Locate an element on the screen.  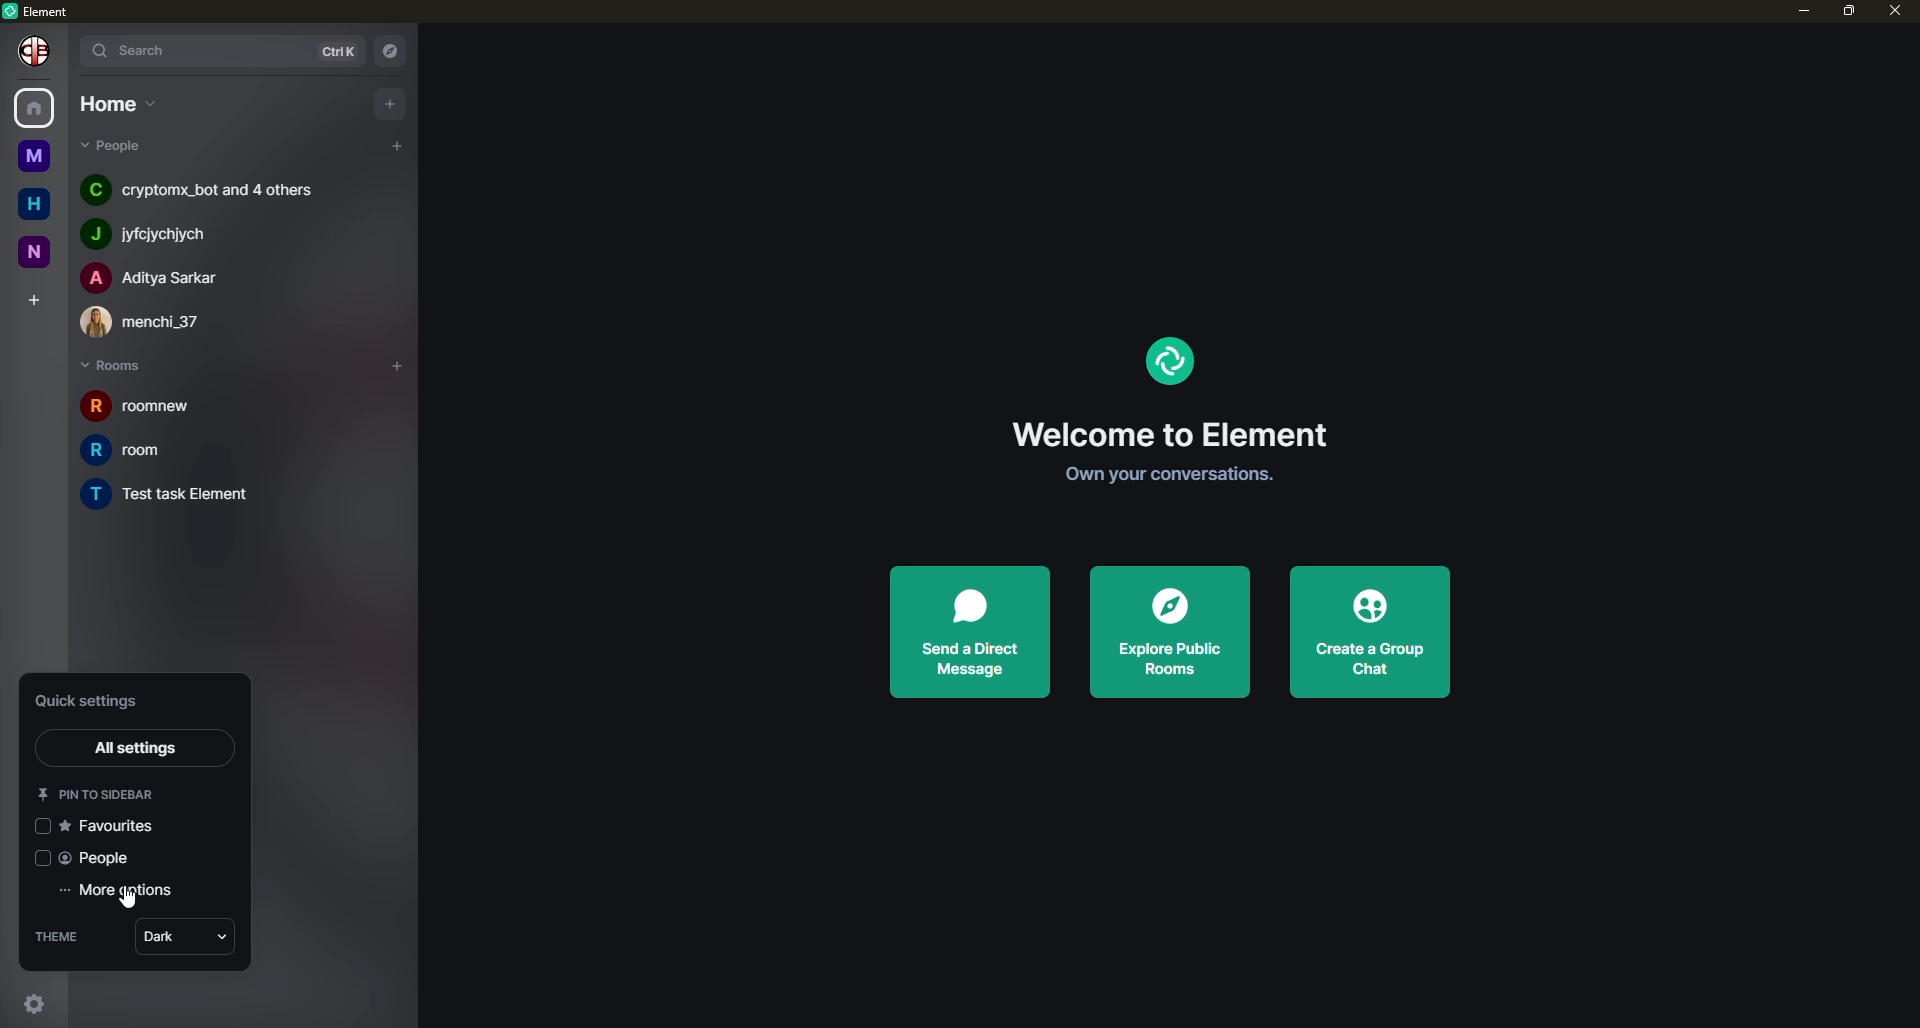
add is located at coordinates (391, 102).